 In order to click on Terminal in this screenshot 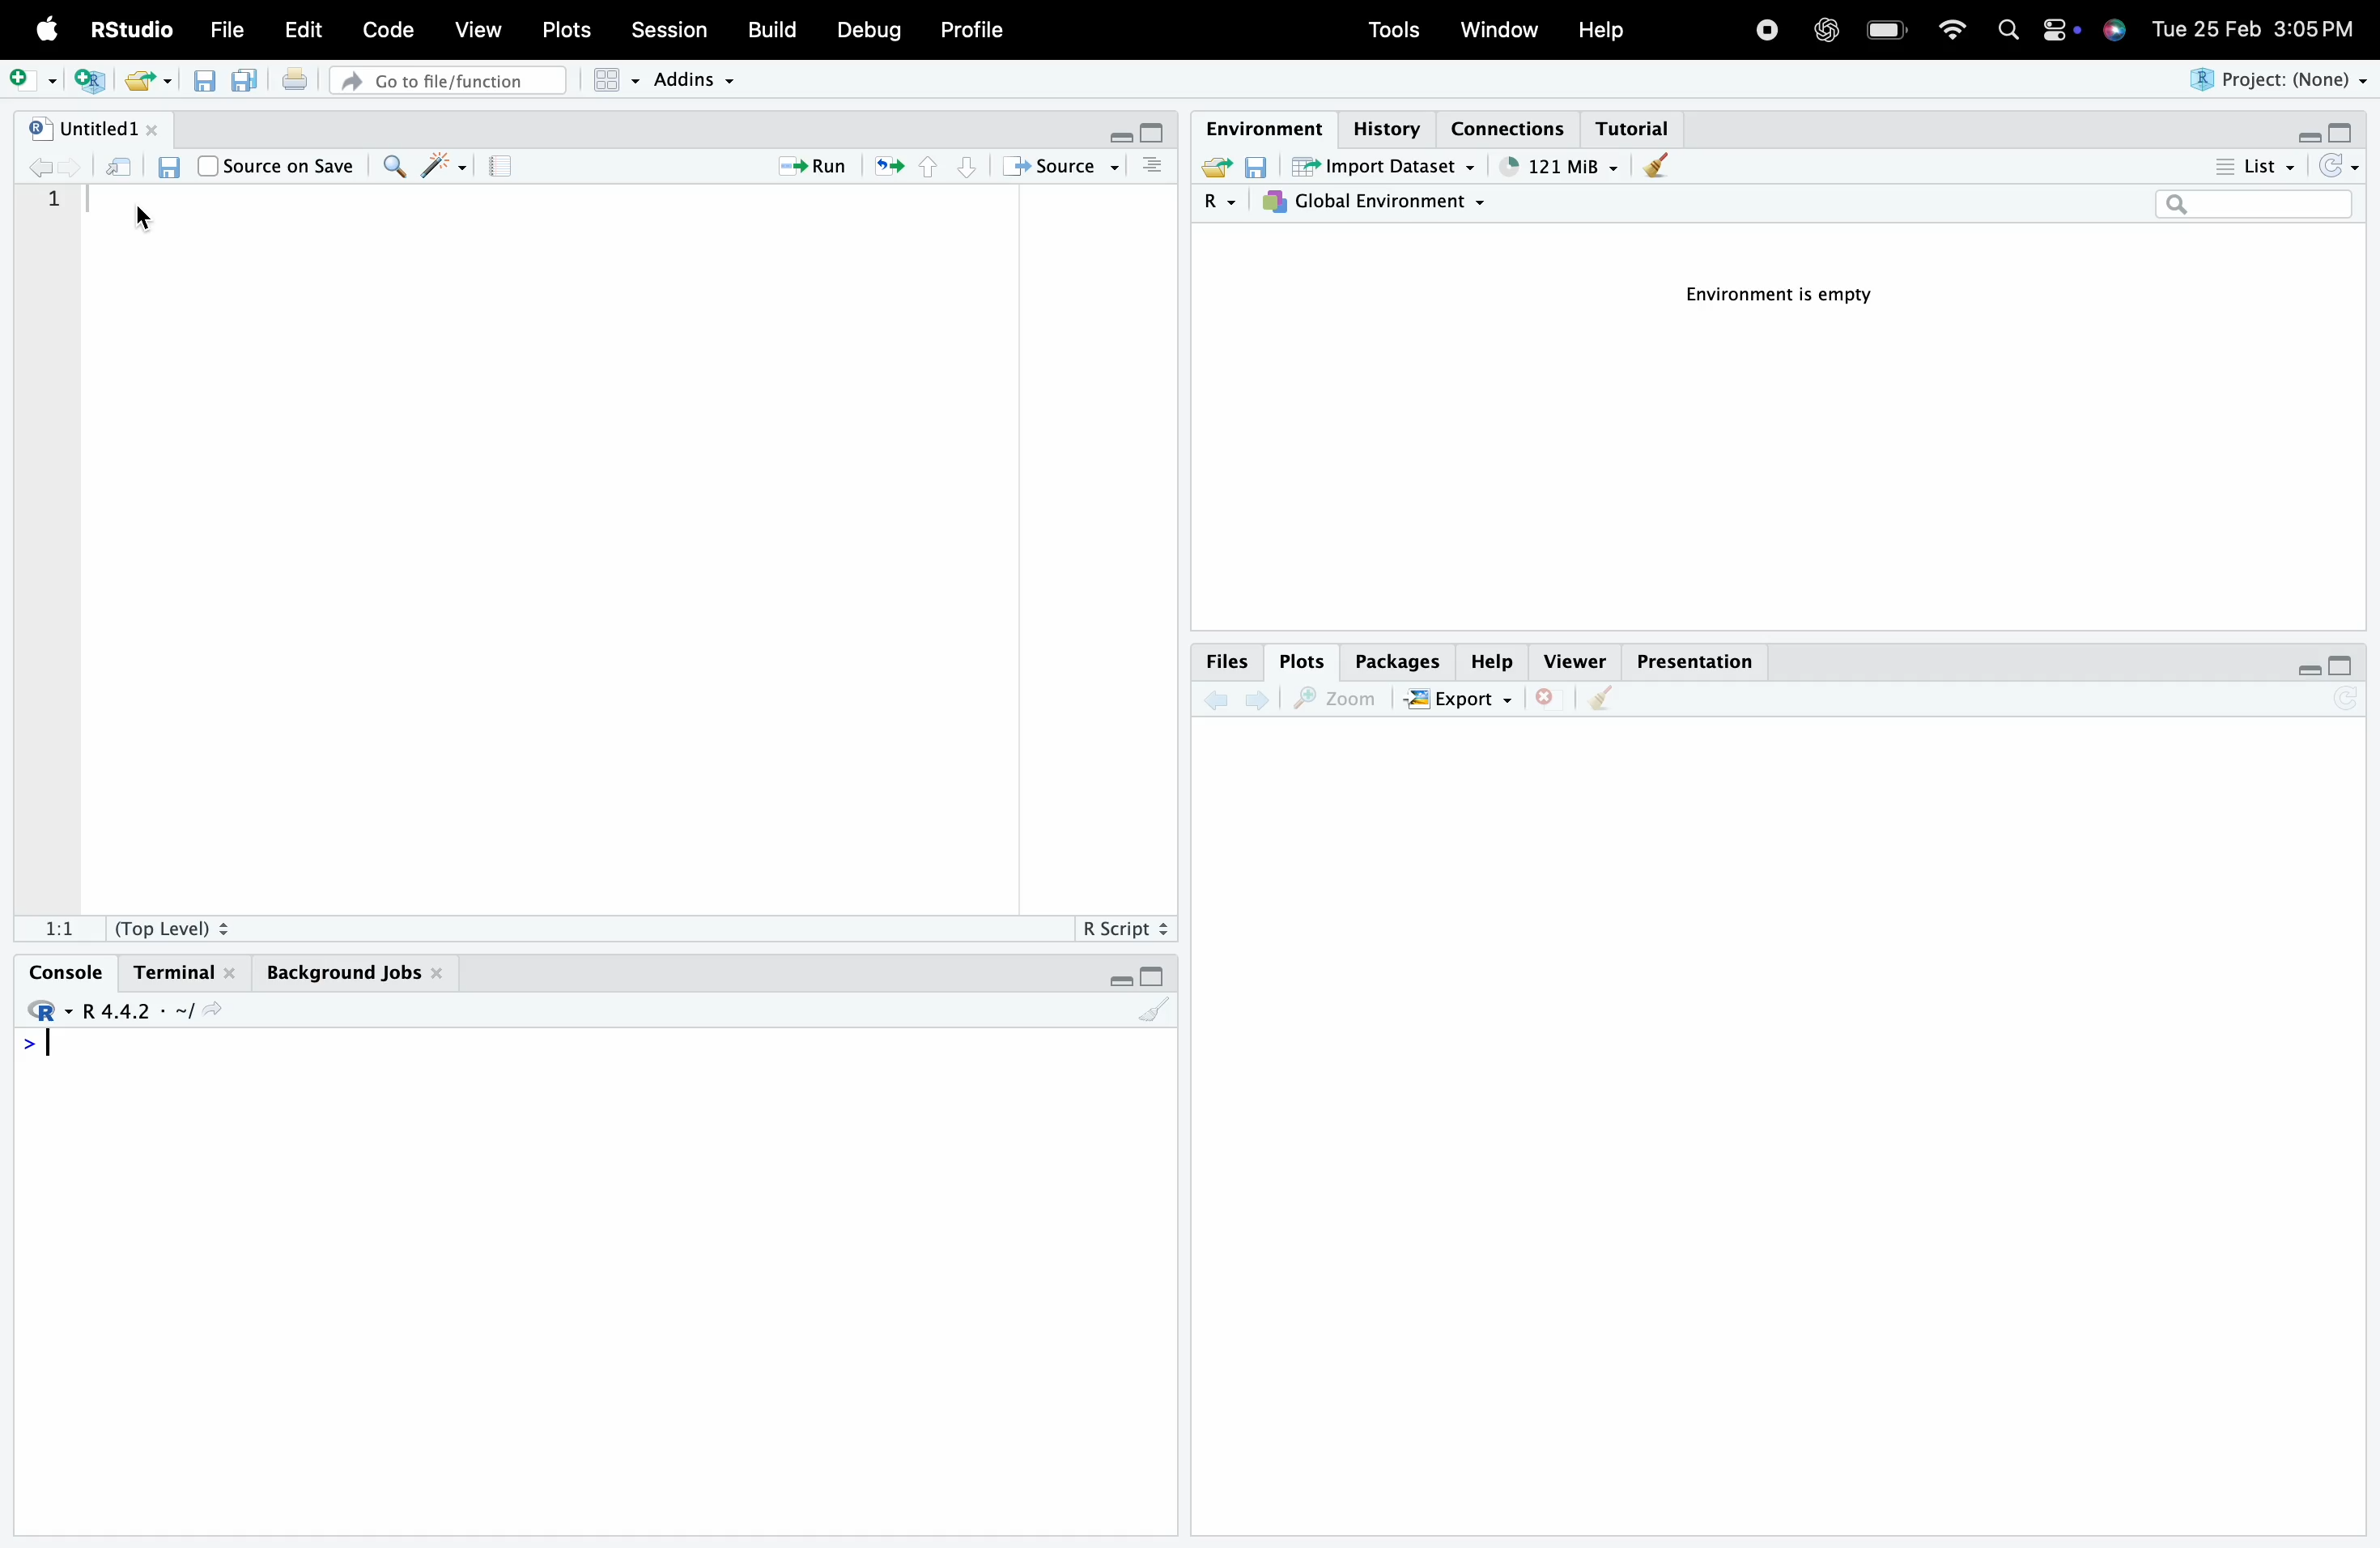, I will do `click(185, 970)`.